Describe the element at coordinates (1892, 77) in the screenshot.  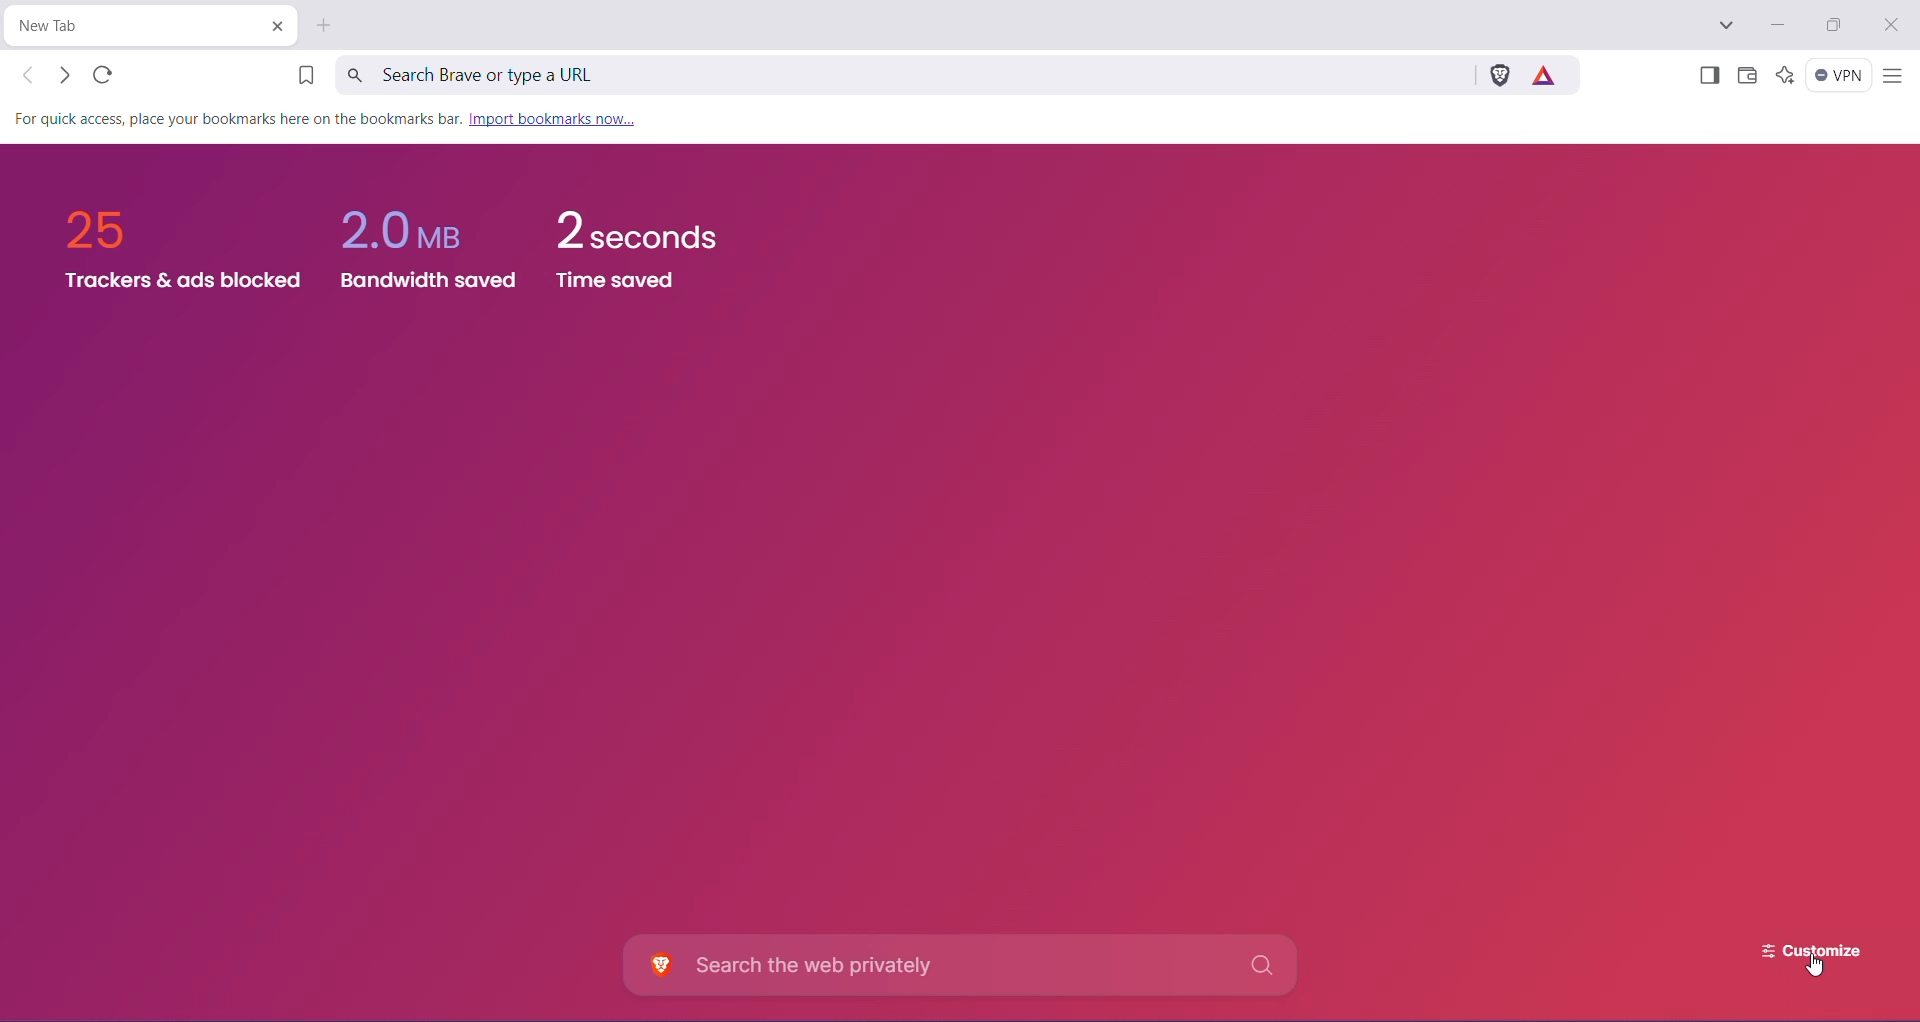
I see `Customize and control Brave` at that location.